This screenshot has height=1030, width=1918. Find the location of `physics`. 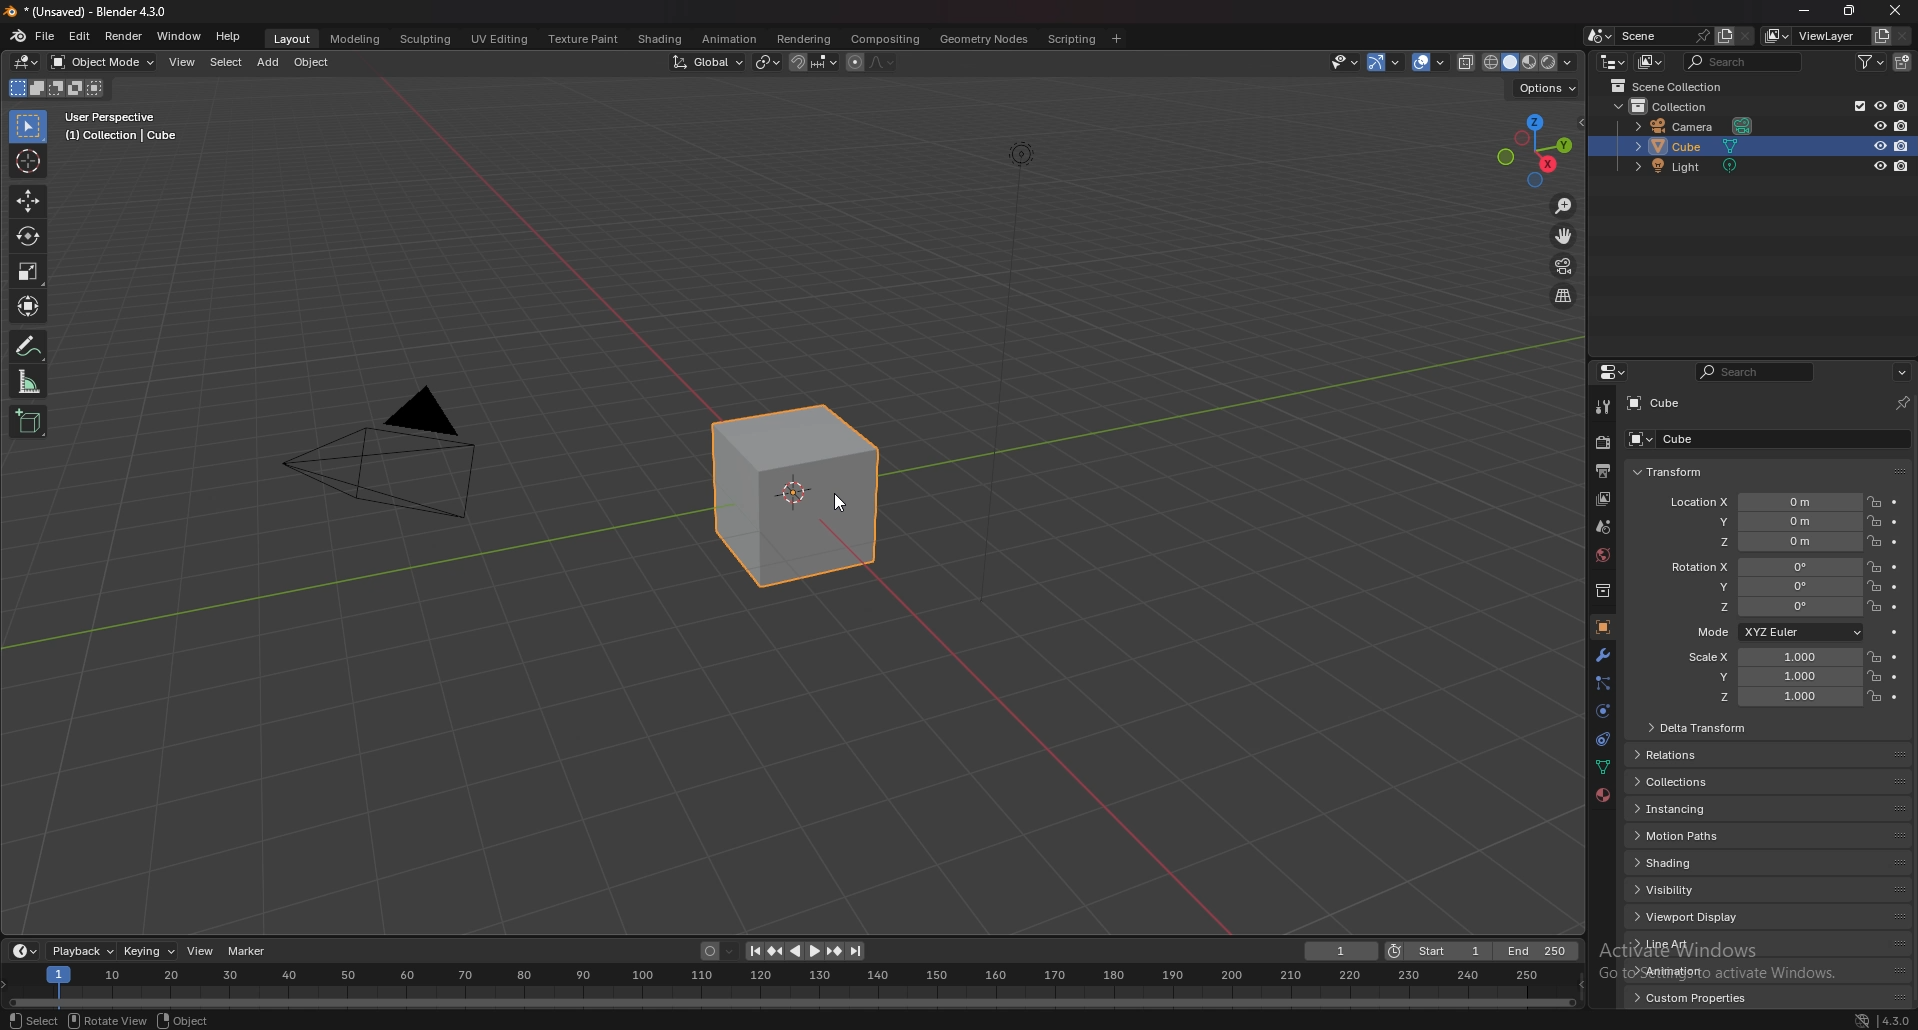

physics is located at coordinates (1603, 711).